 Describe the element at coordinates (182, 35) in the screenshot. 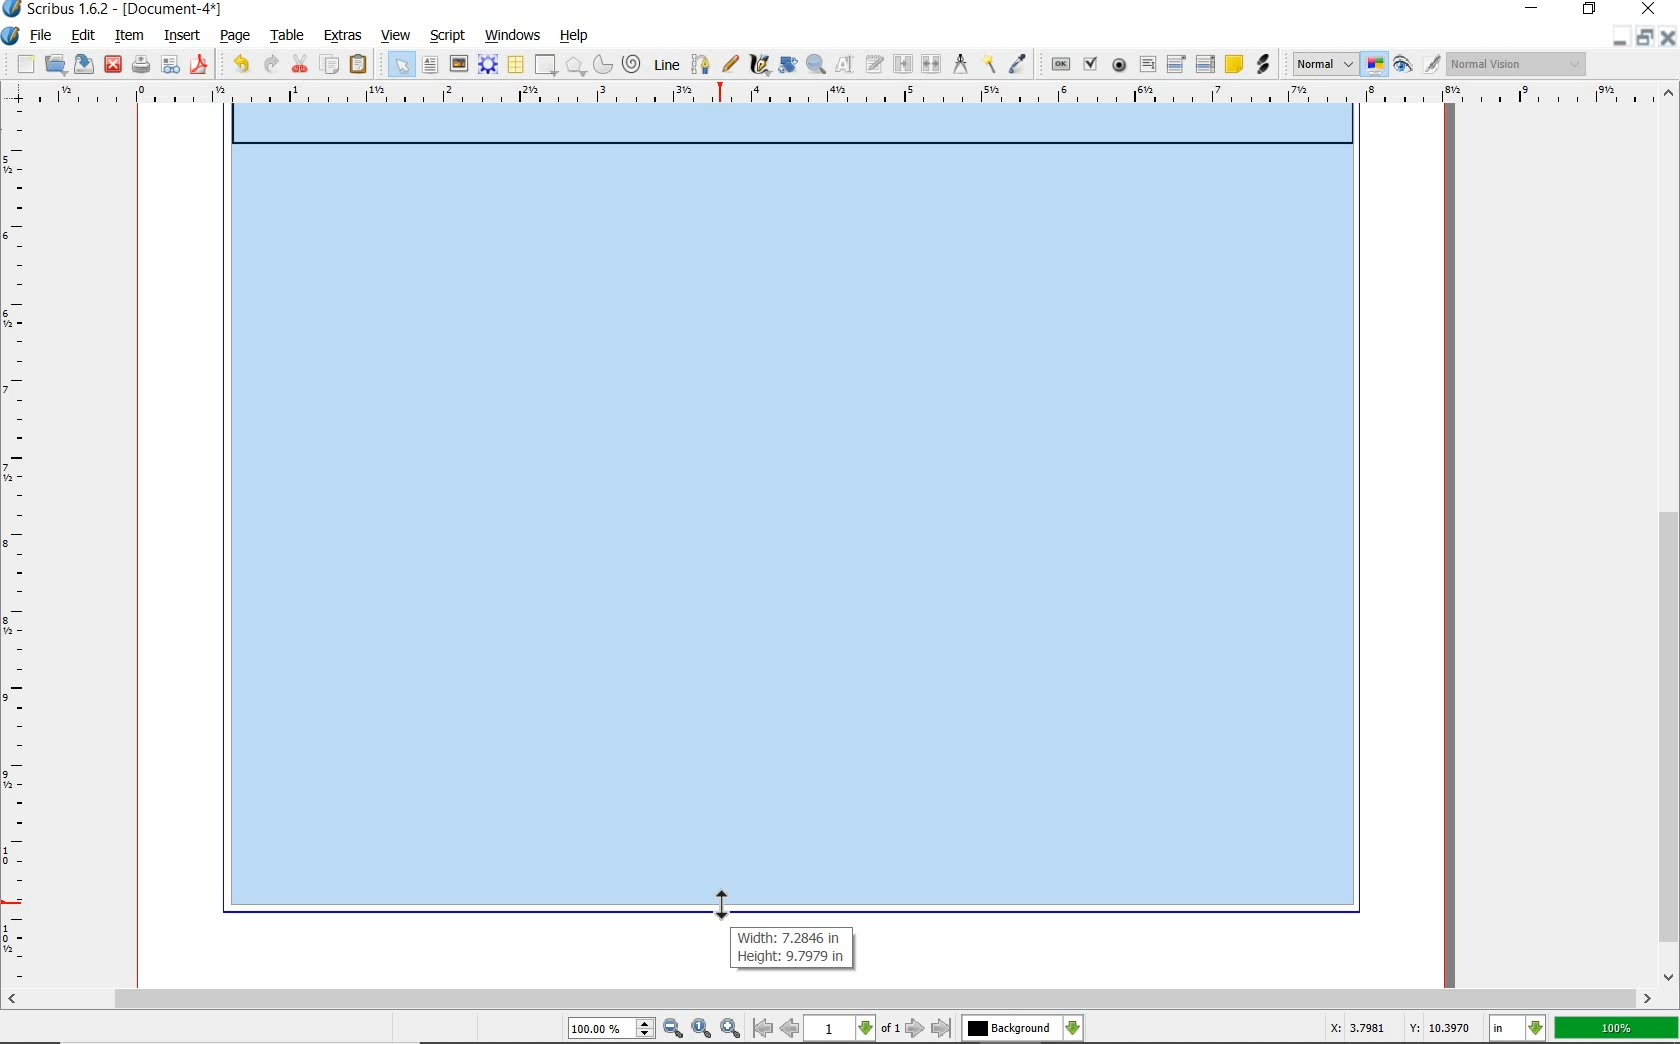

I see `insert` at that location.